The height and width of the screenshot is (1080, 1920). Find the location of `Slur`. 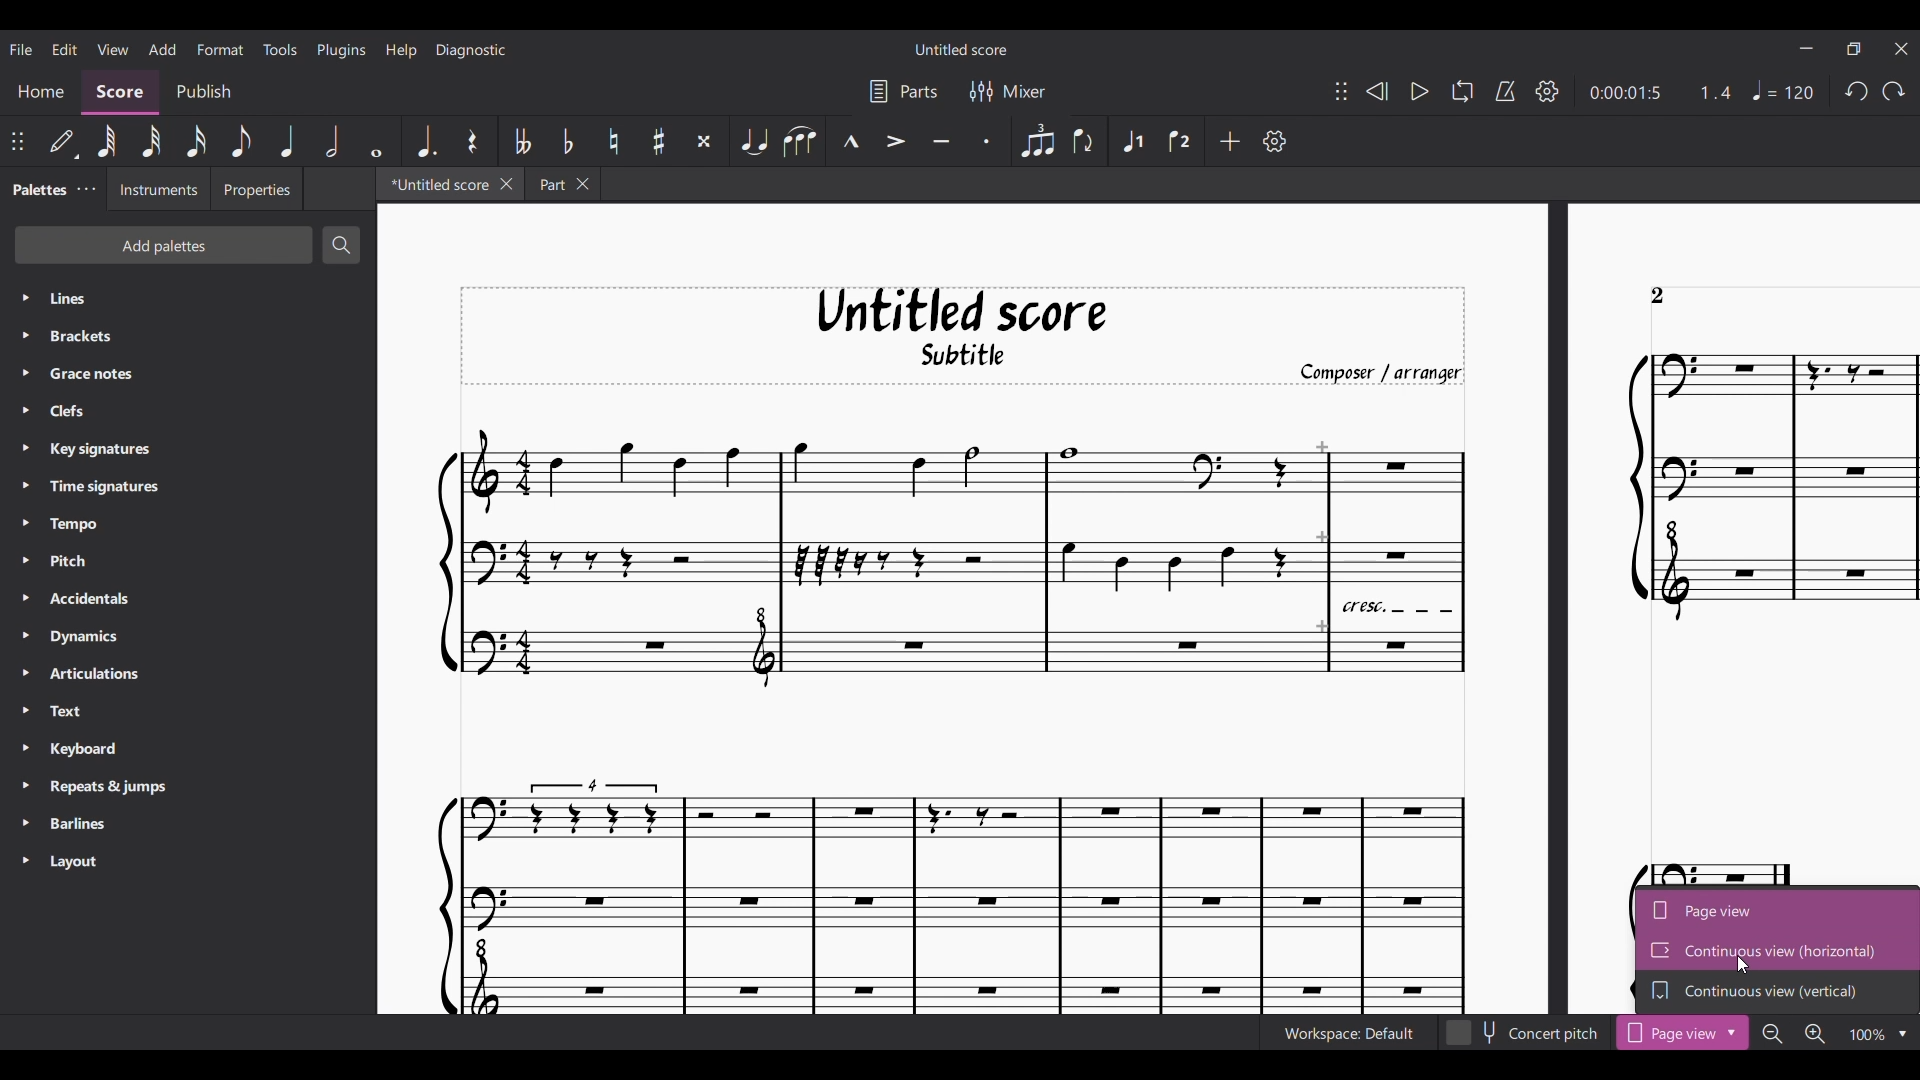

Slur is located at coordinates (799, 141).